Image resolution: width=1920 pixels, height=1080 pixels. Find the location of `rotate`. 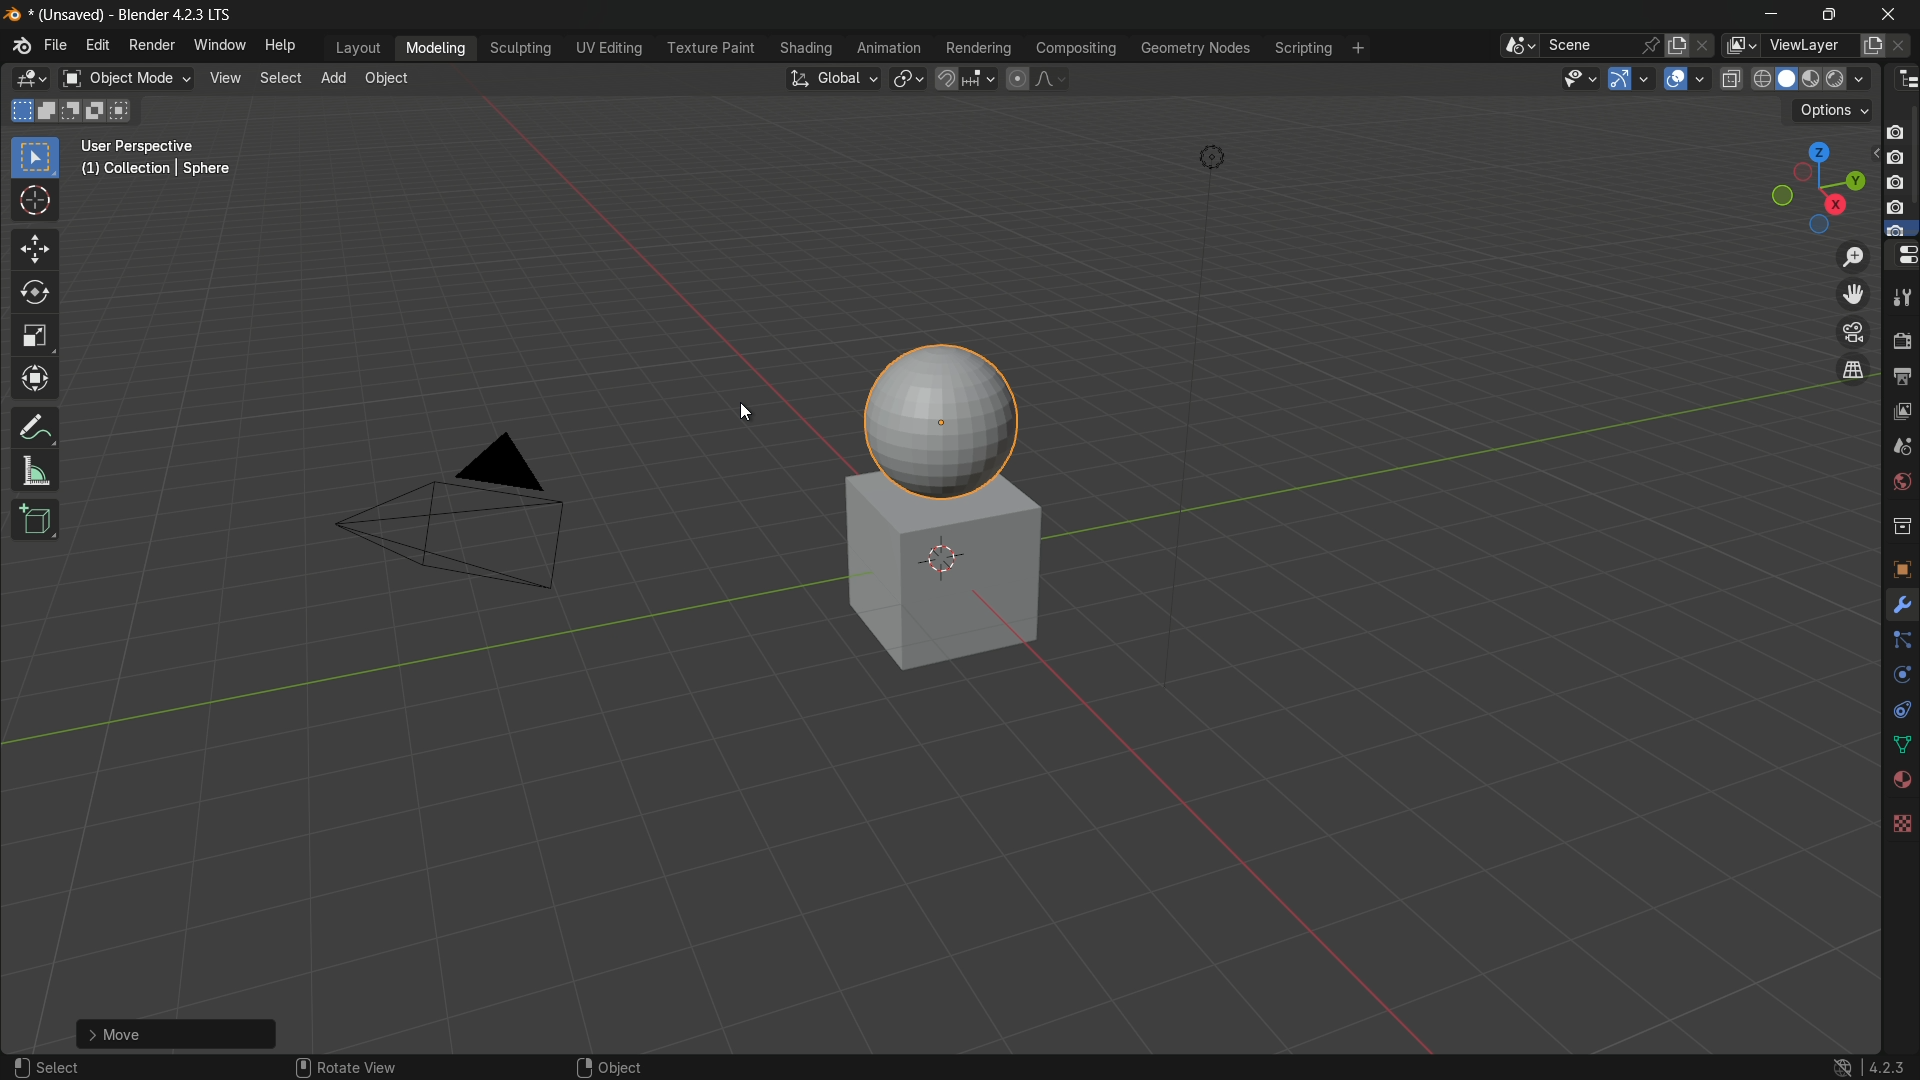

rotate is located at coordinates (38, 297).